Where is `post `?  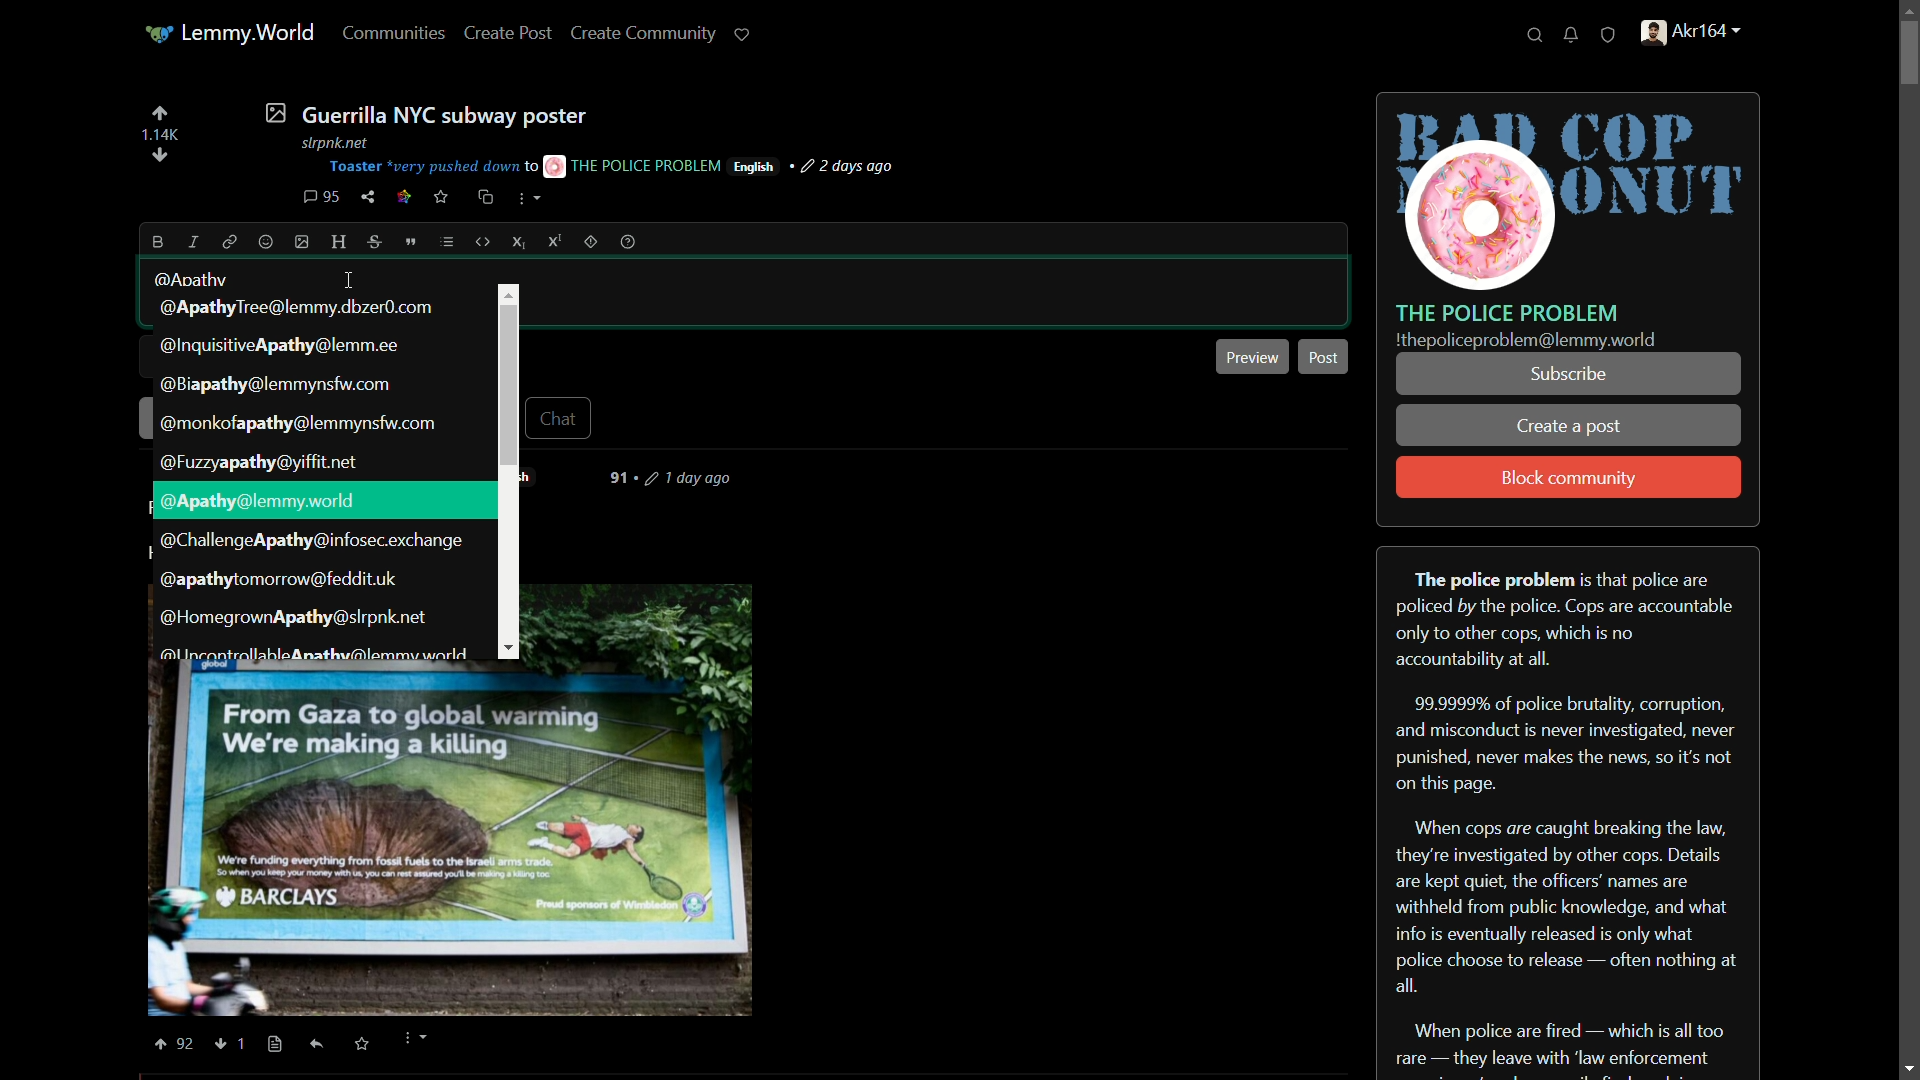 post  is located at coordinates (1327, 355).